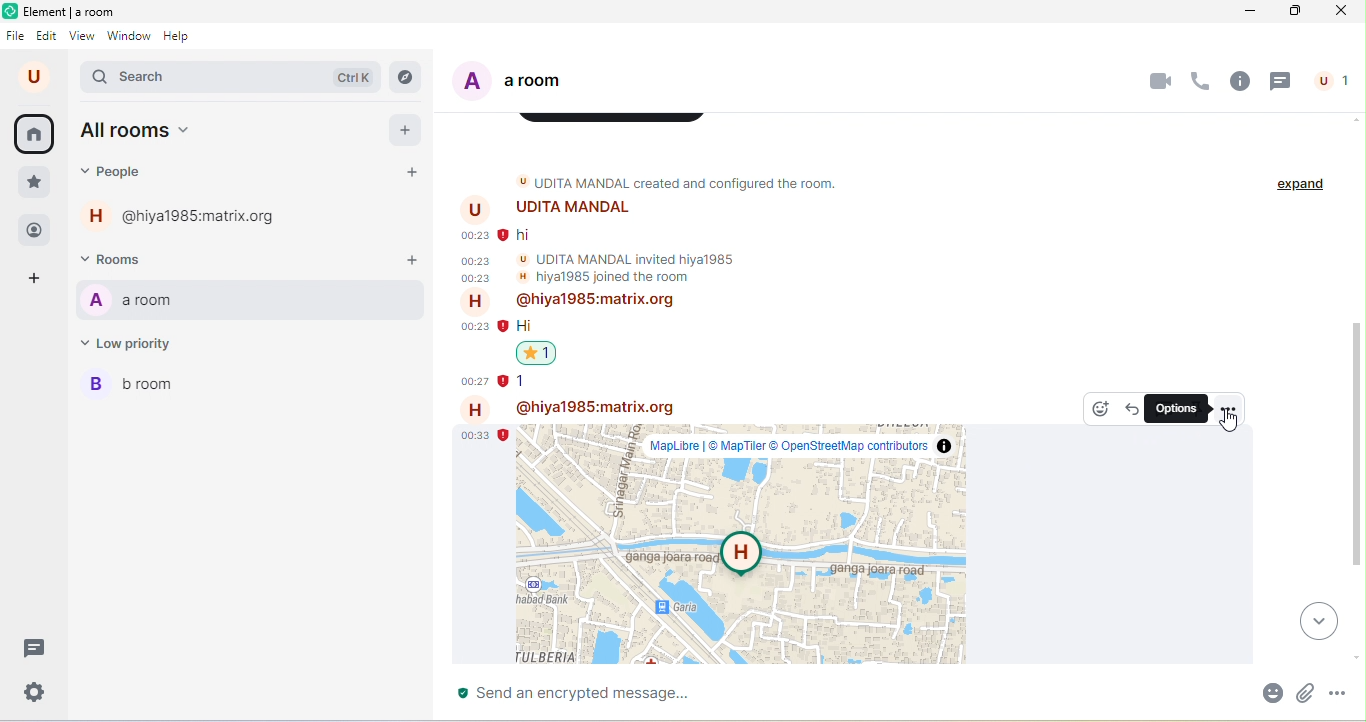  I want to click on rooms, so click(124, 259).